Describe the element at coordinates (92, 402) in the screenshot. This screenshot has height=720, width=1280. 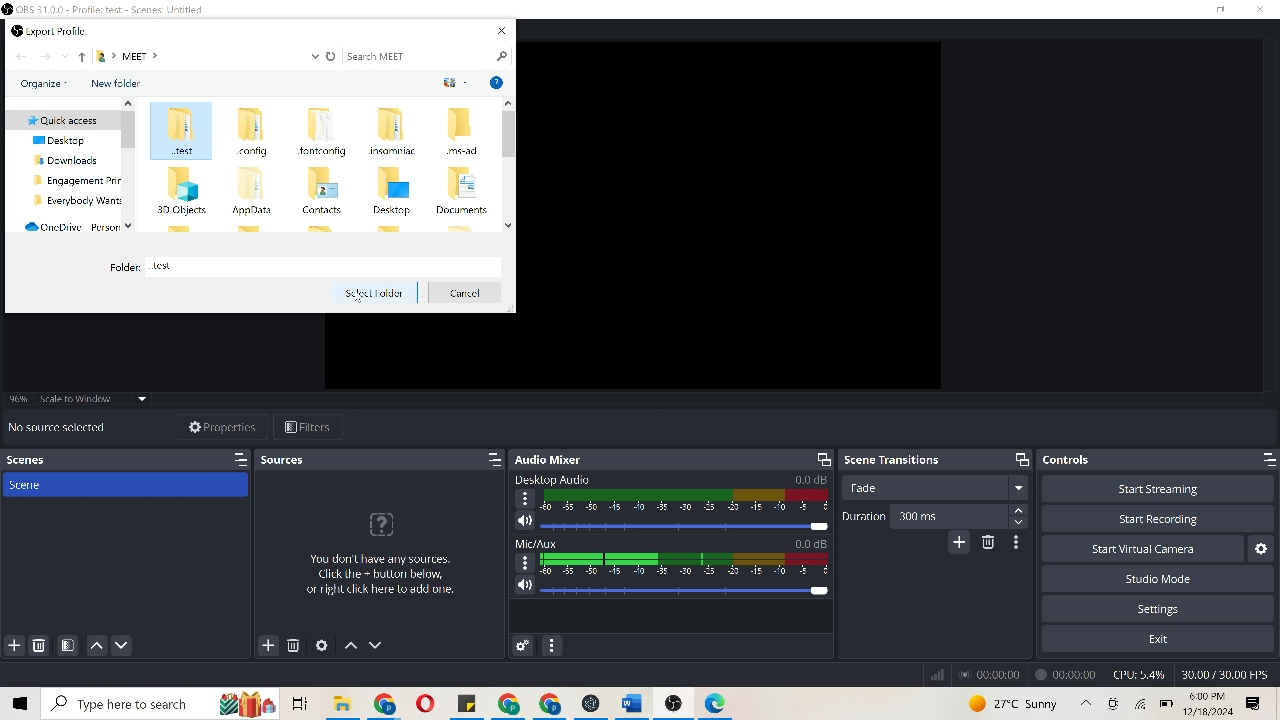
I see `scale to window` at that location.